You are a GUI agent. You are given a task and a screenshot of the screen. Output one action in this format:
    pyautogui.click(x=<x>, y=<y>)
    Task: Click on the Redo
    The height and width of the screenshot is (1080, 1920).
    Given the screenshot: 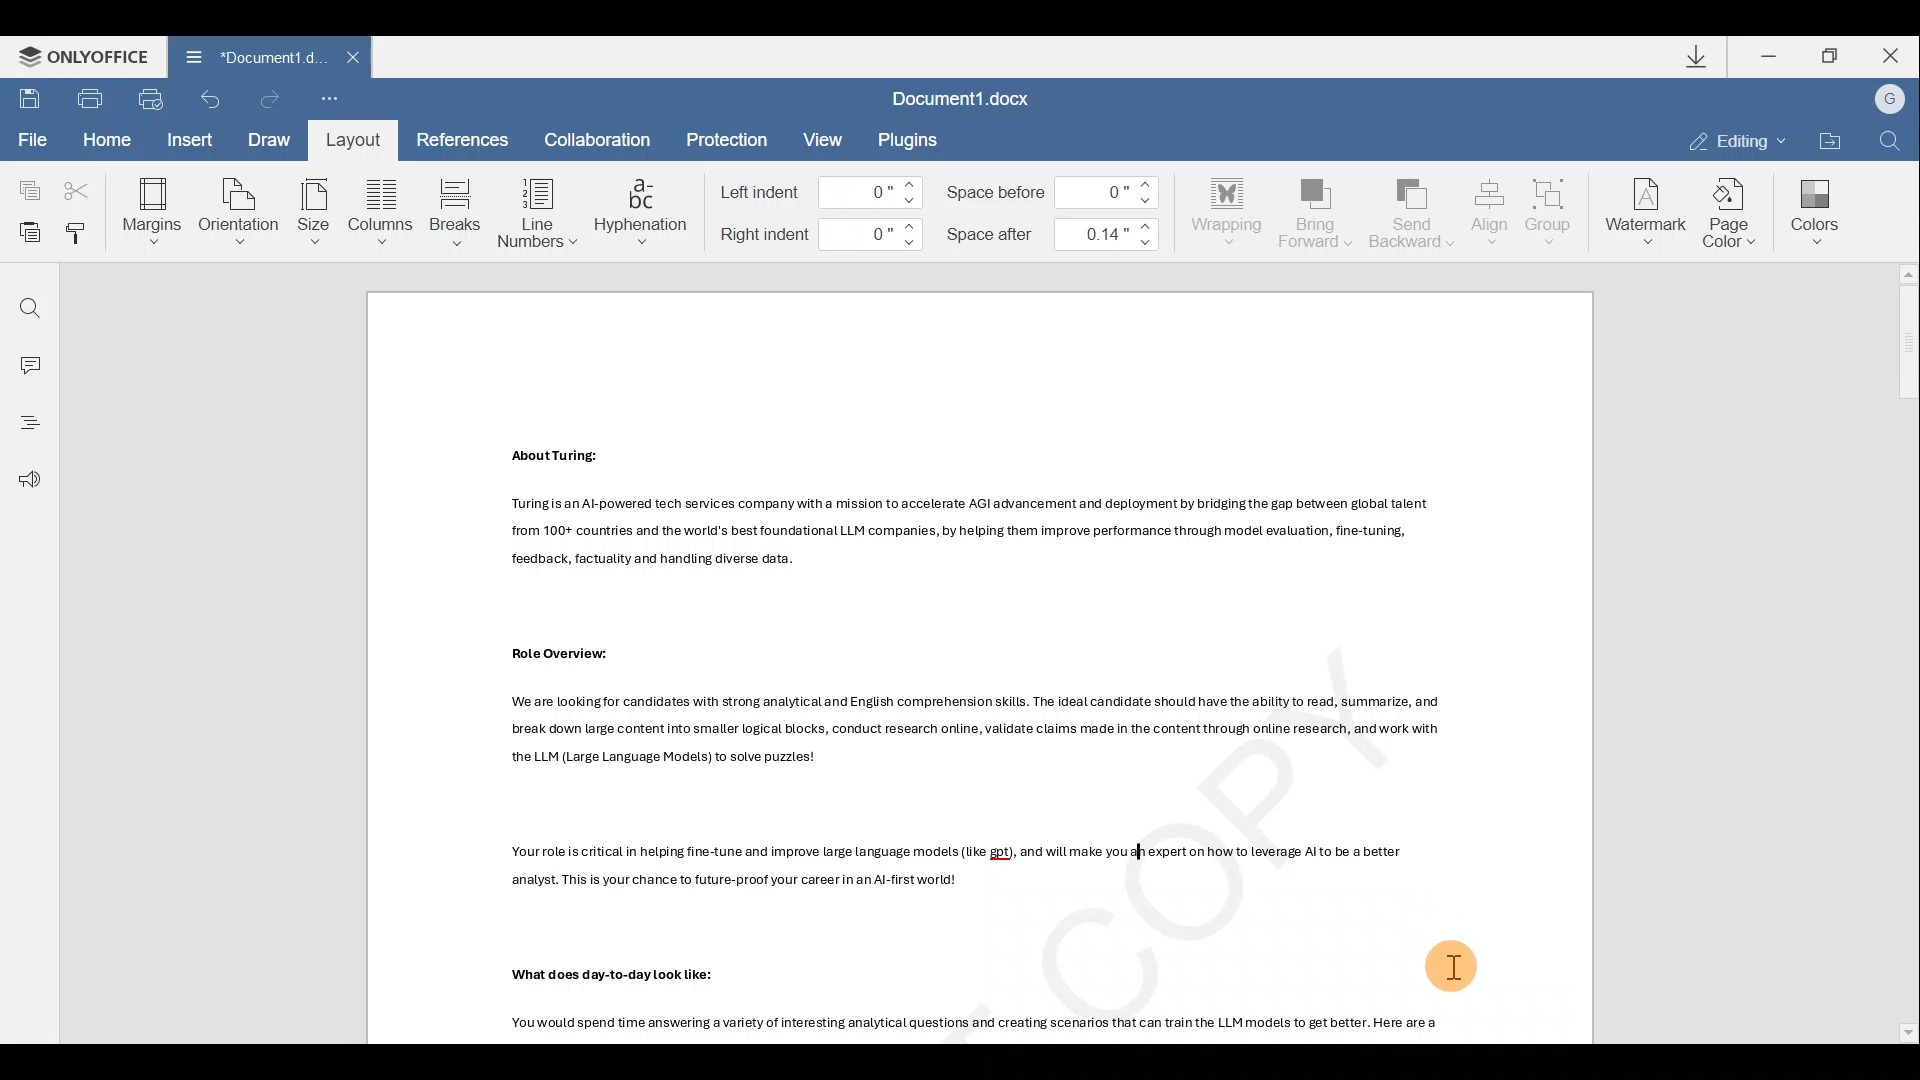 What is the action you would take?
    pyautogui.click(x=266, y=97)
    